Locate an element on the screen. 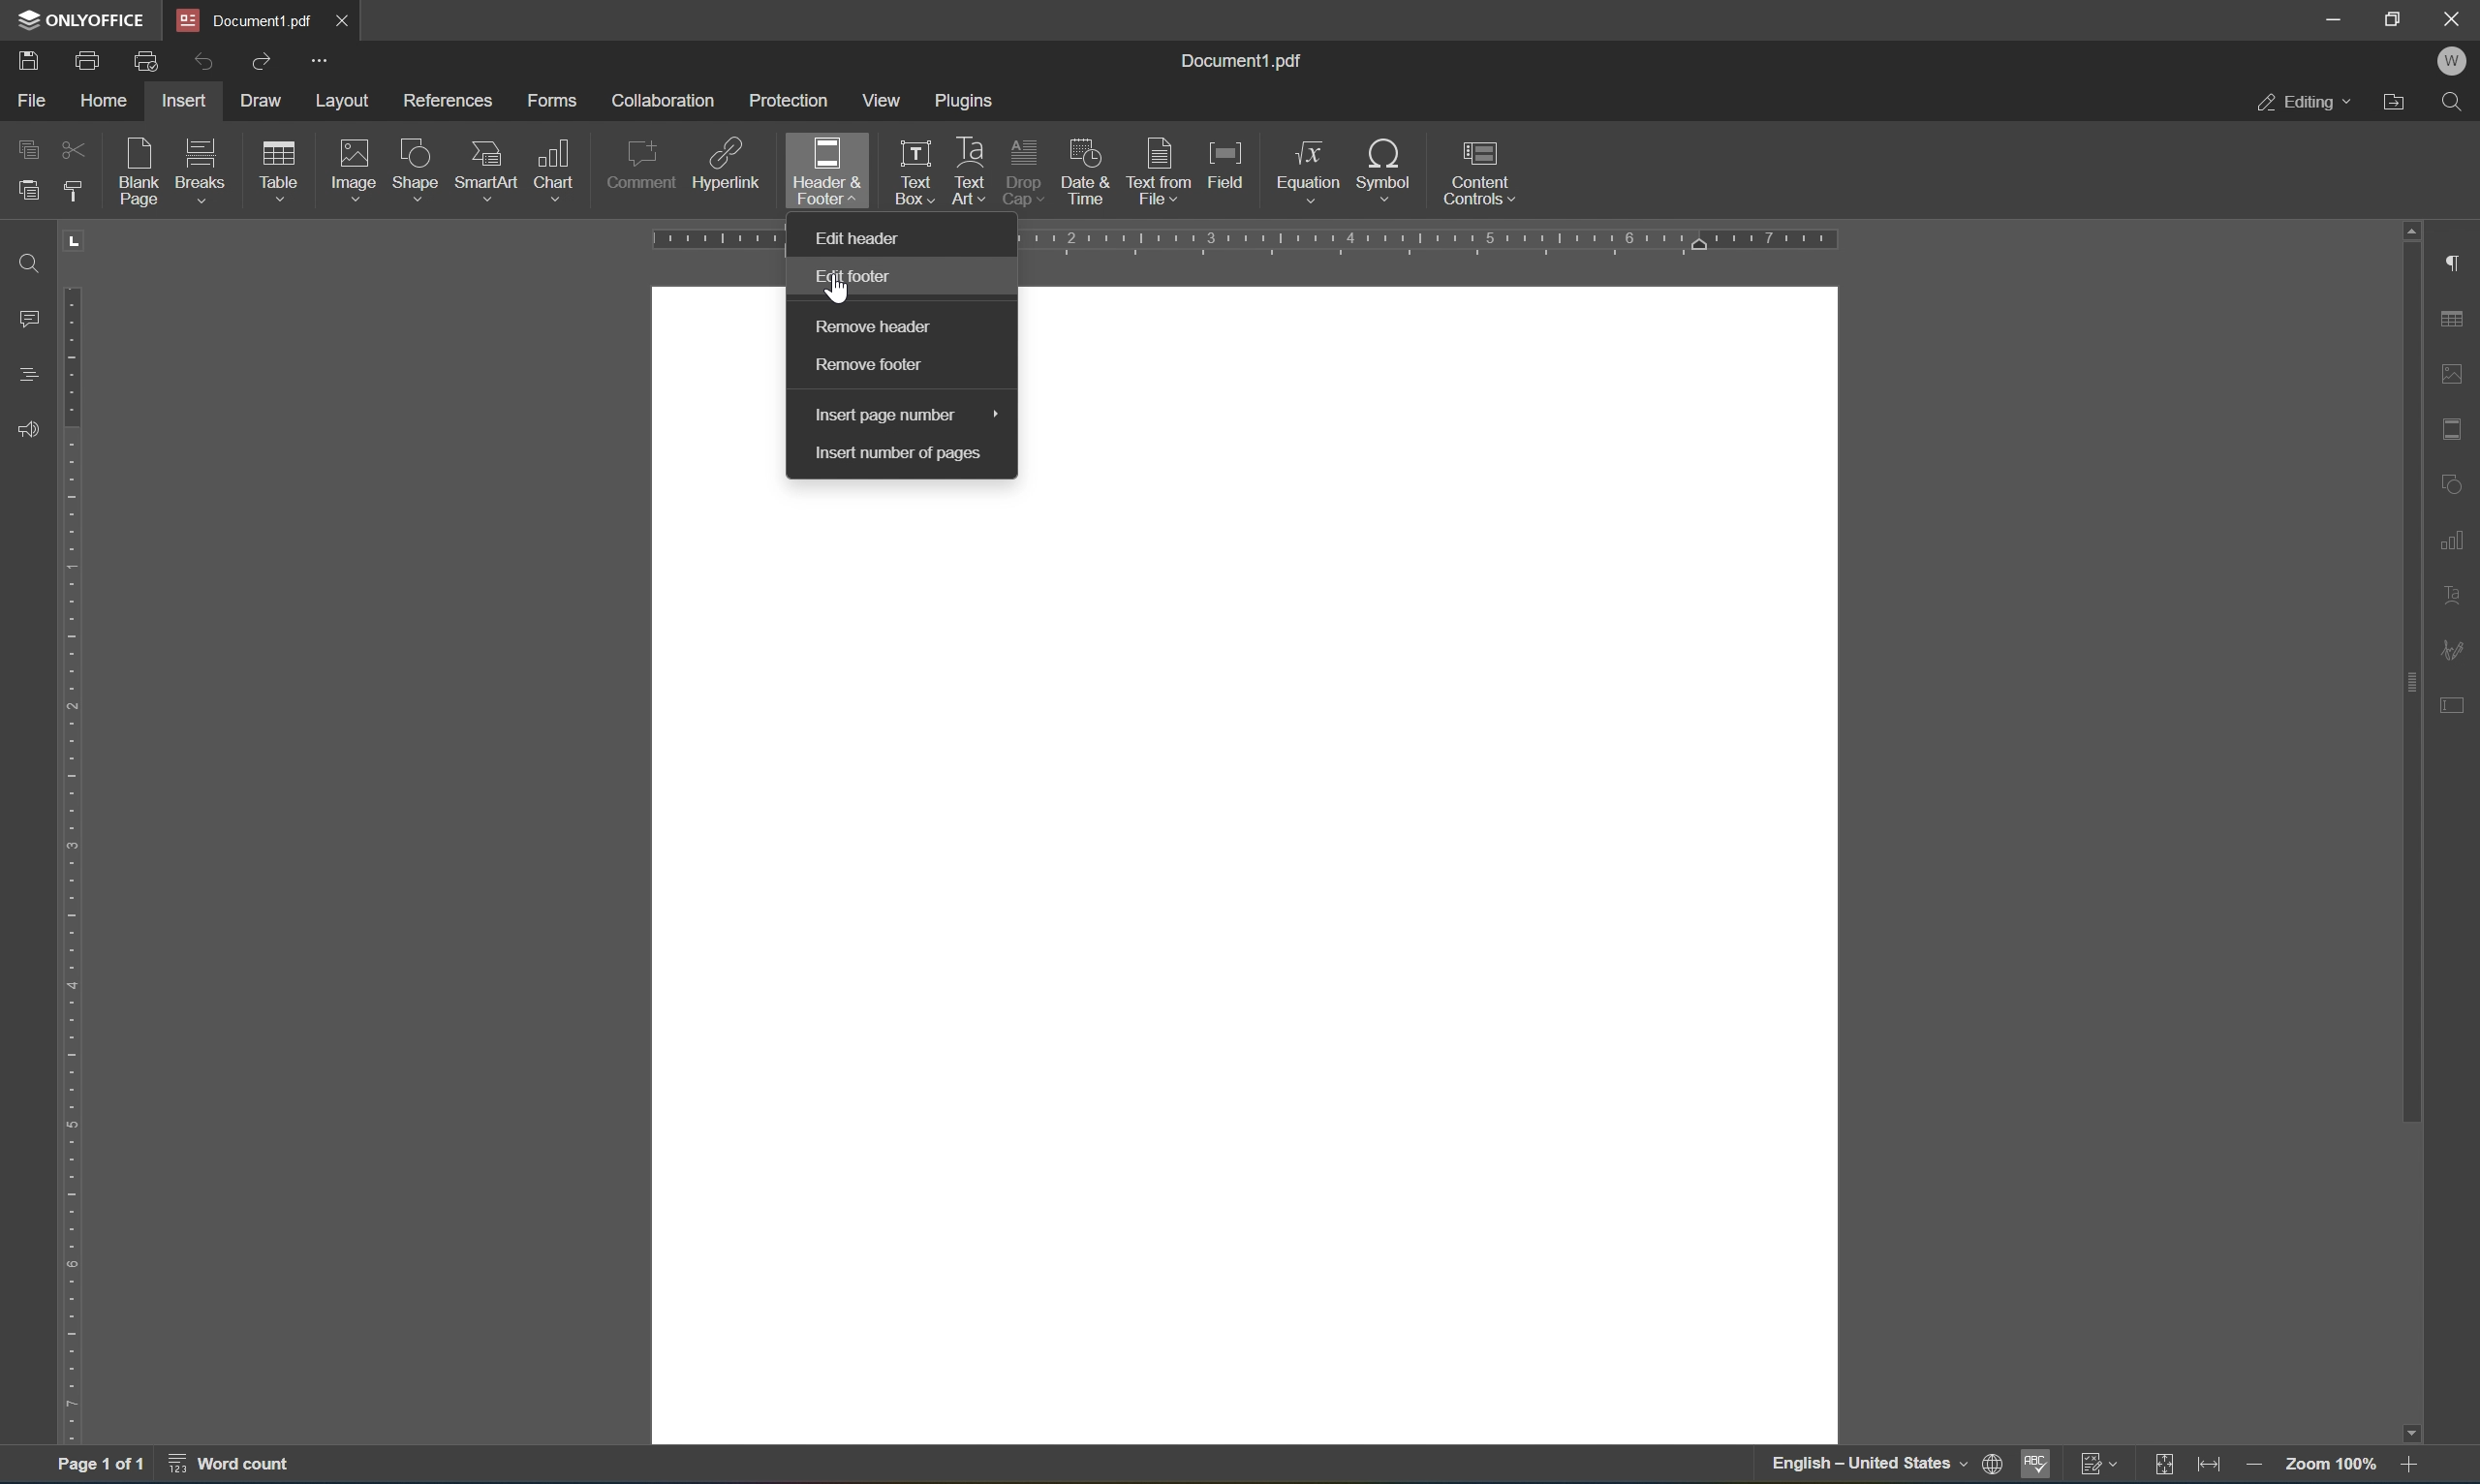 Image resolution: width=2480 pixels, height=1484 pixels. image is located at coordinates (352, 169).